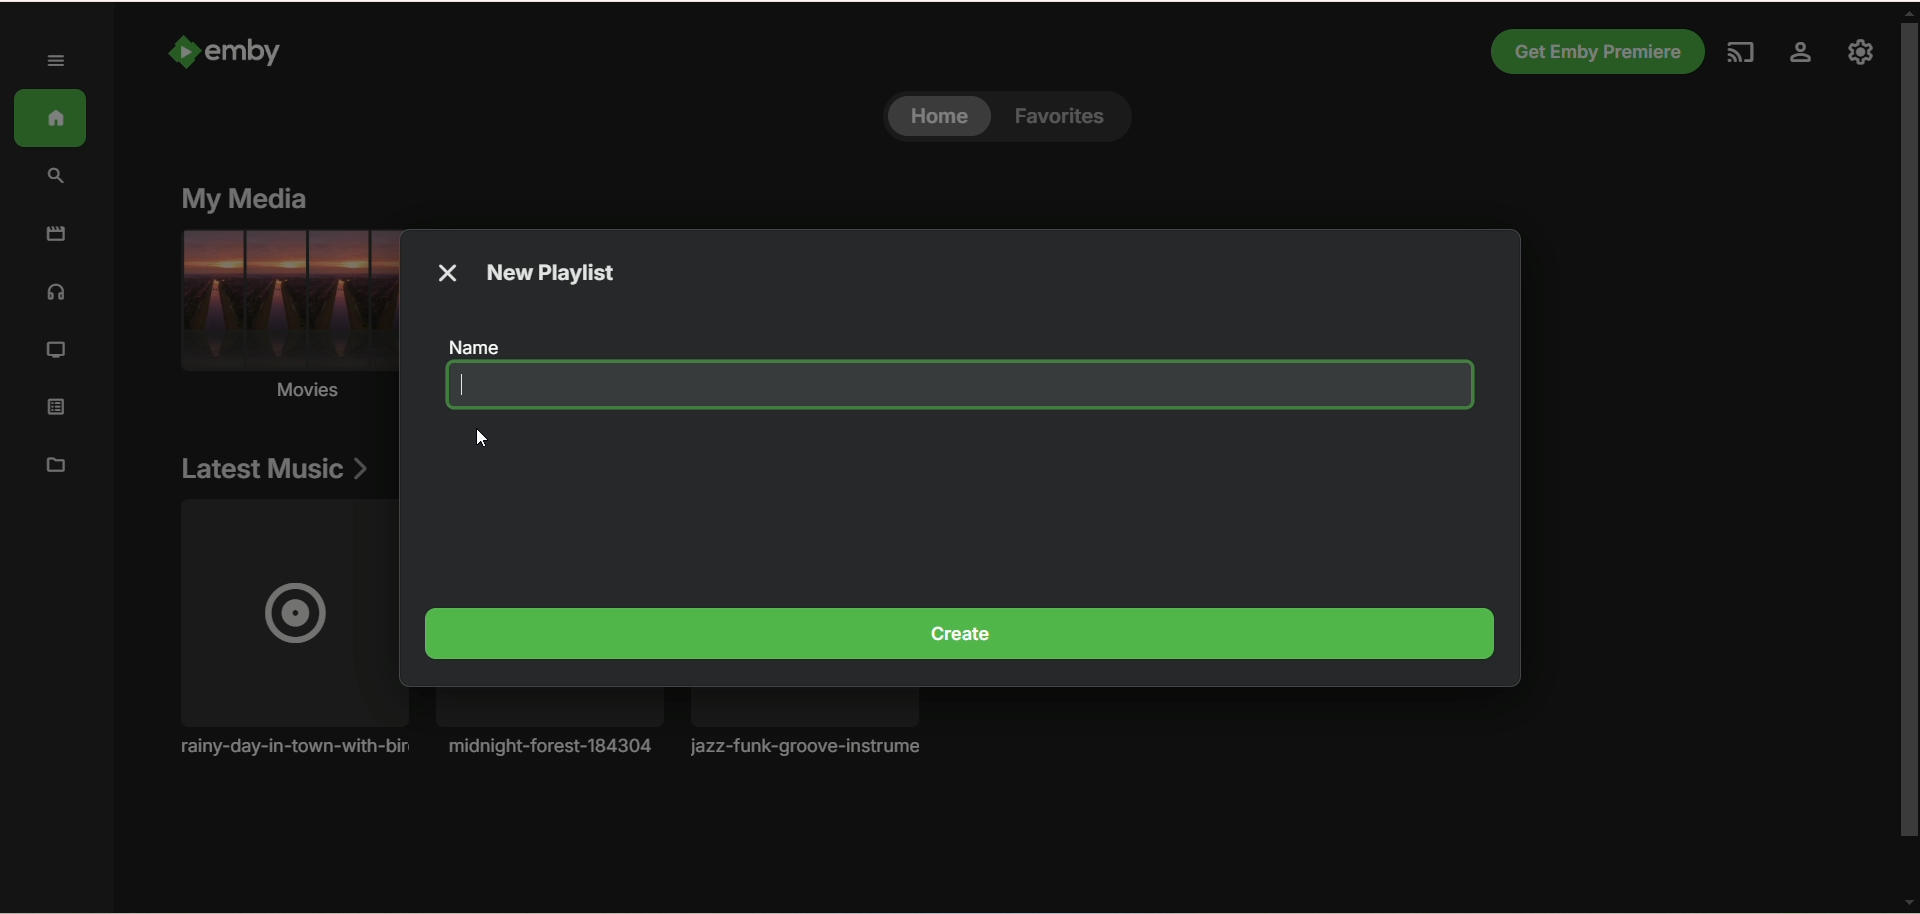 The image size is (1920, 914). I want to click on my media, so click(245, 197).